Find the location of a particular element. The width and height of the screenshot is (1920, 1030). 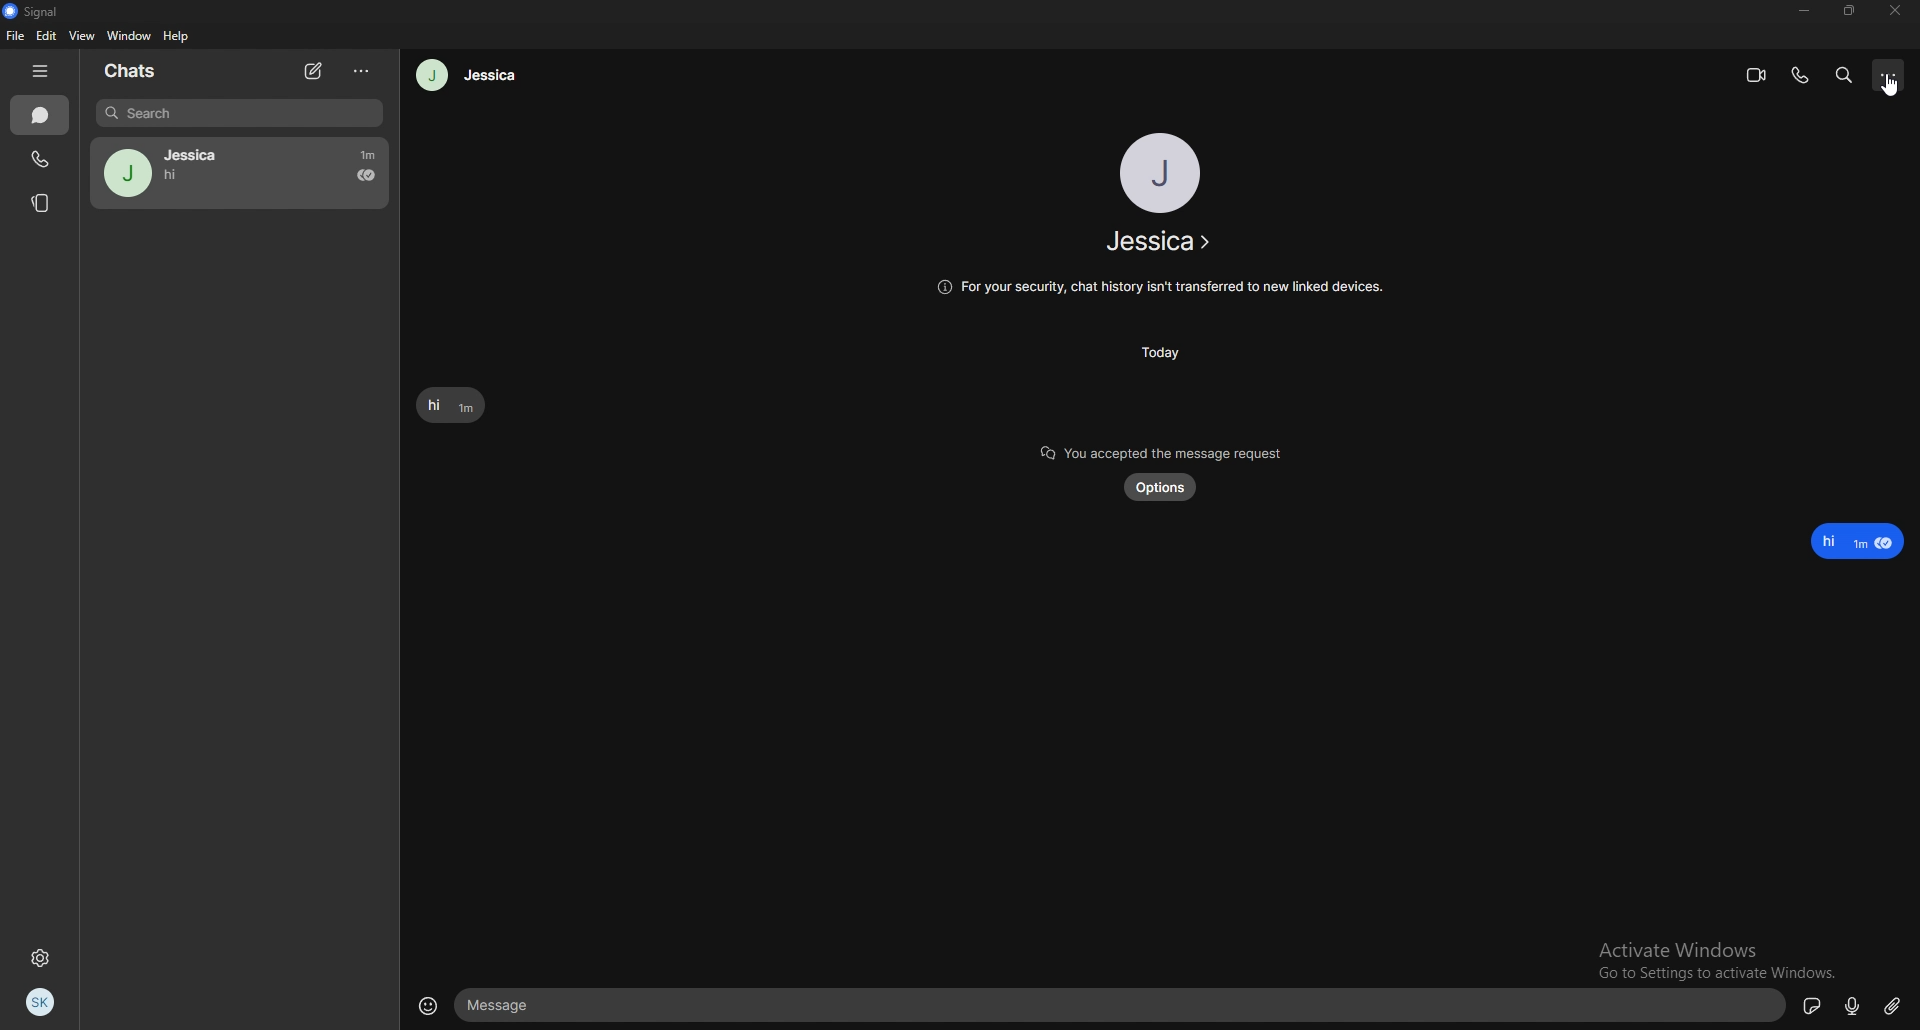

help is located at coordinates (177, 37).